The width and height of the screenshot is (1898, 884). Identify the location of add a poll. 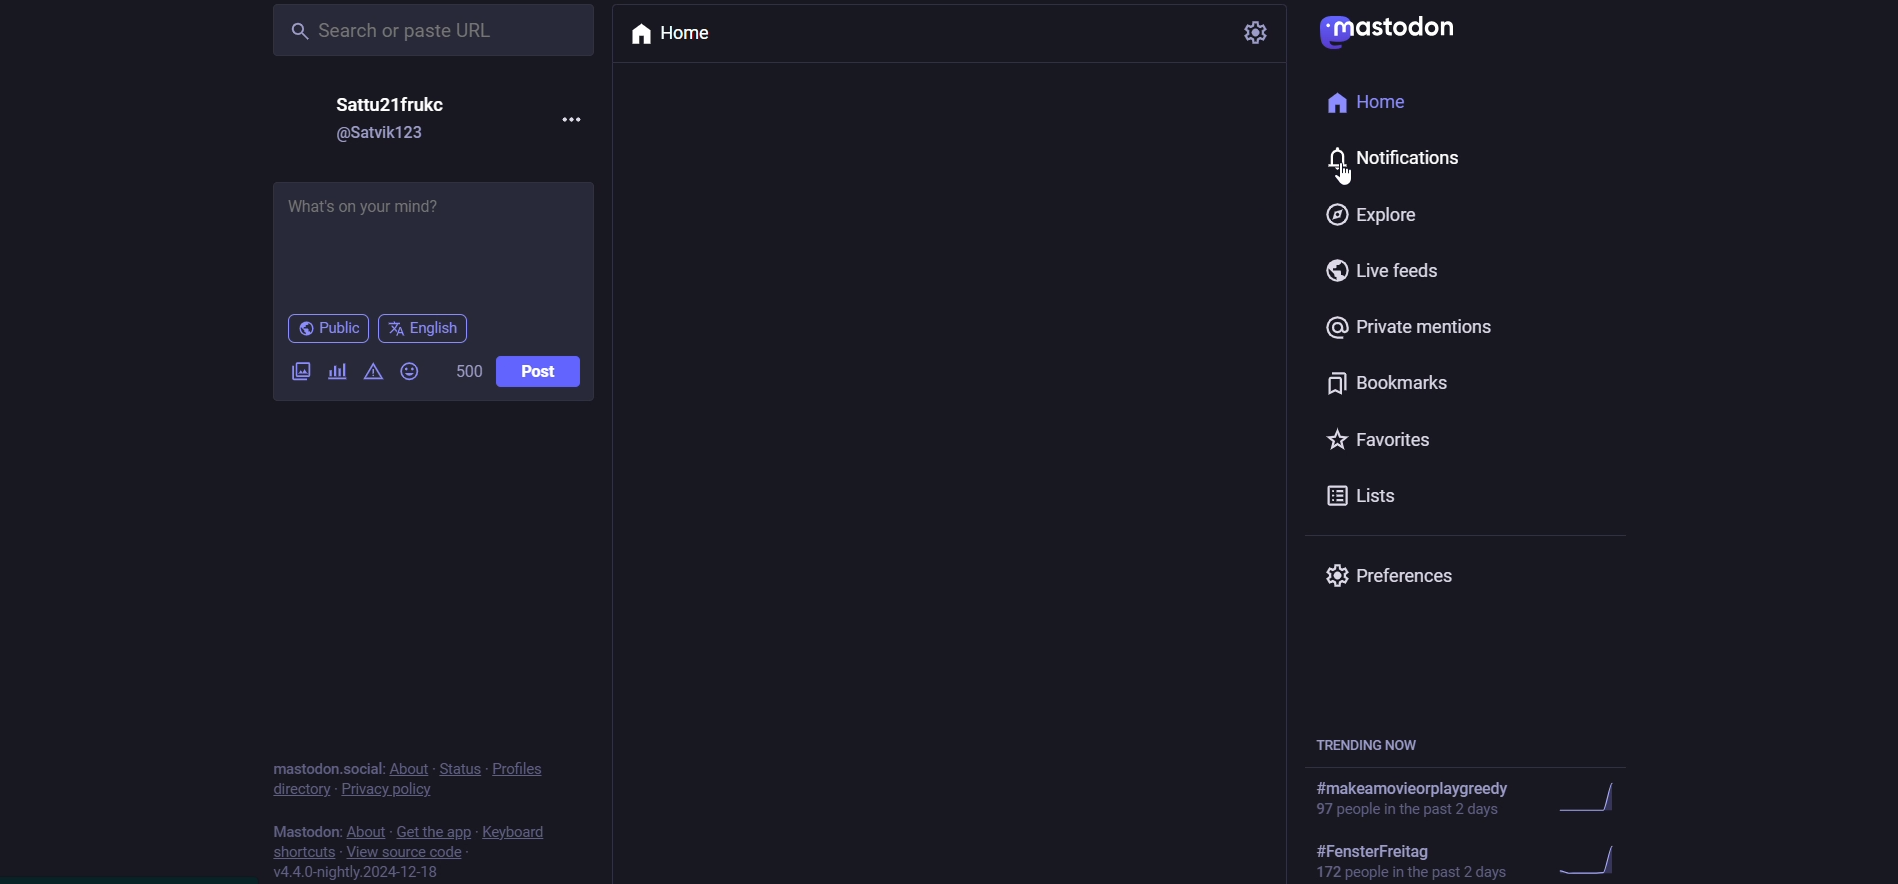
(340, 373).